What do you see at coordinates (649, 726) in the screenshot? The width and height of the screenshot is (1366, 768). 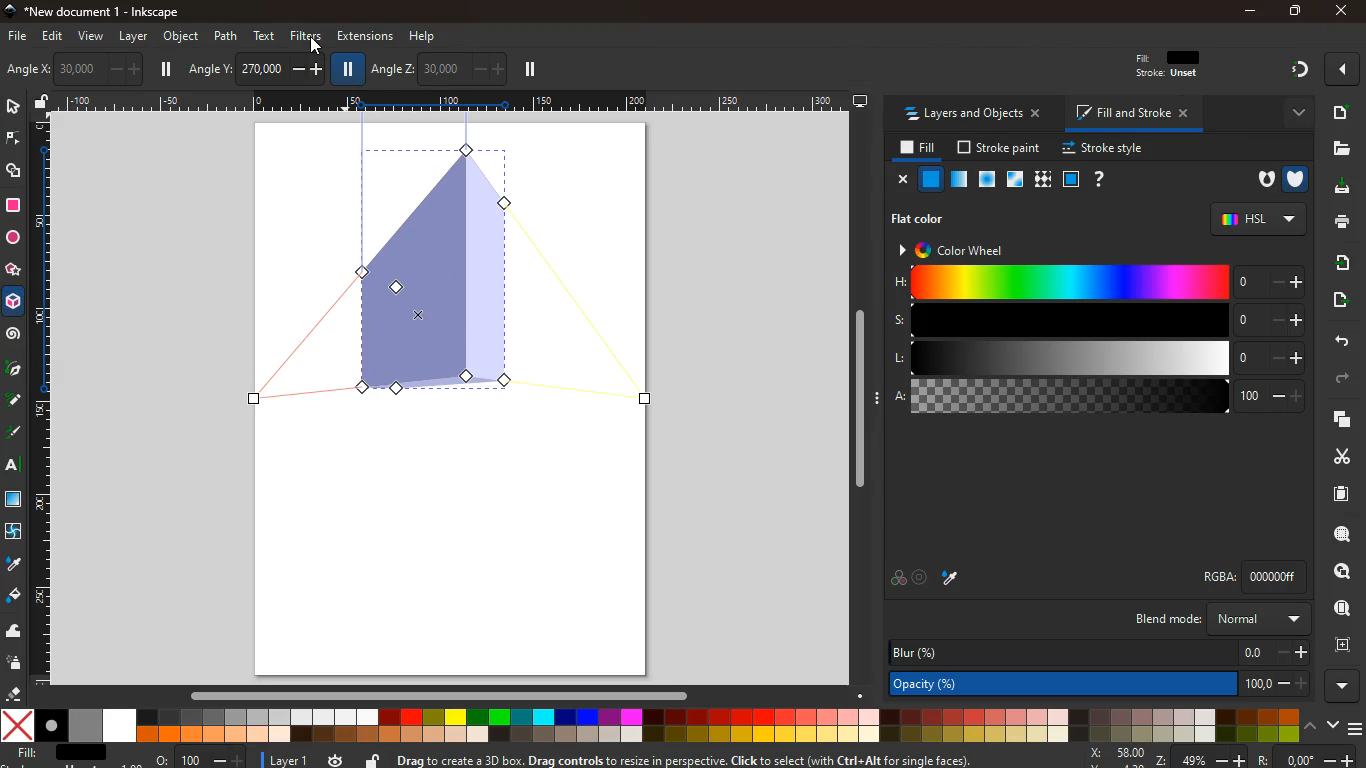 I see `color` at bounding box center [649, 726].